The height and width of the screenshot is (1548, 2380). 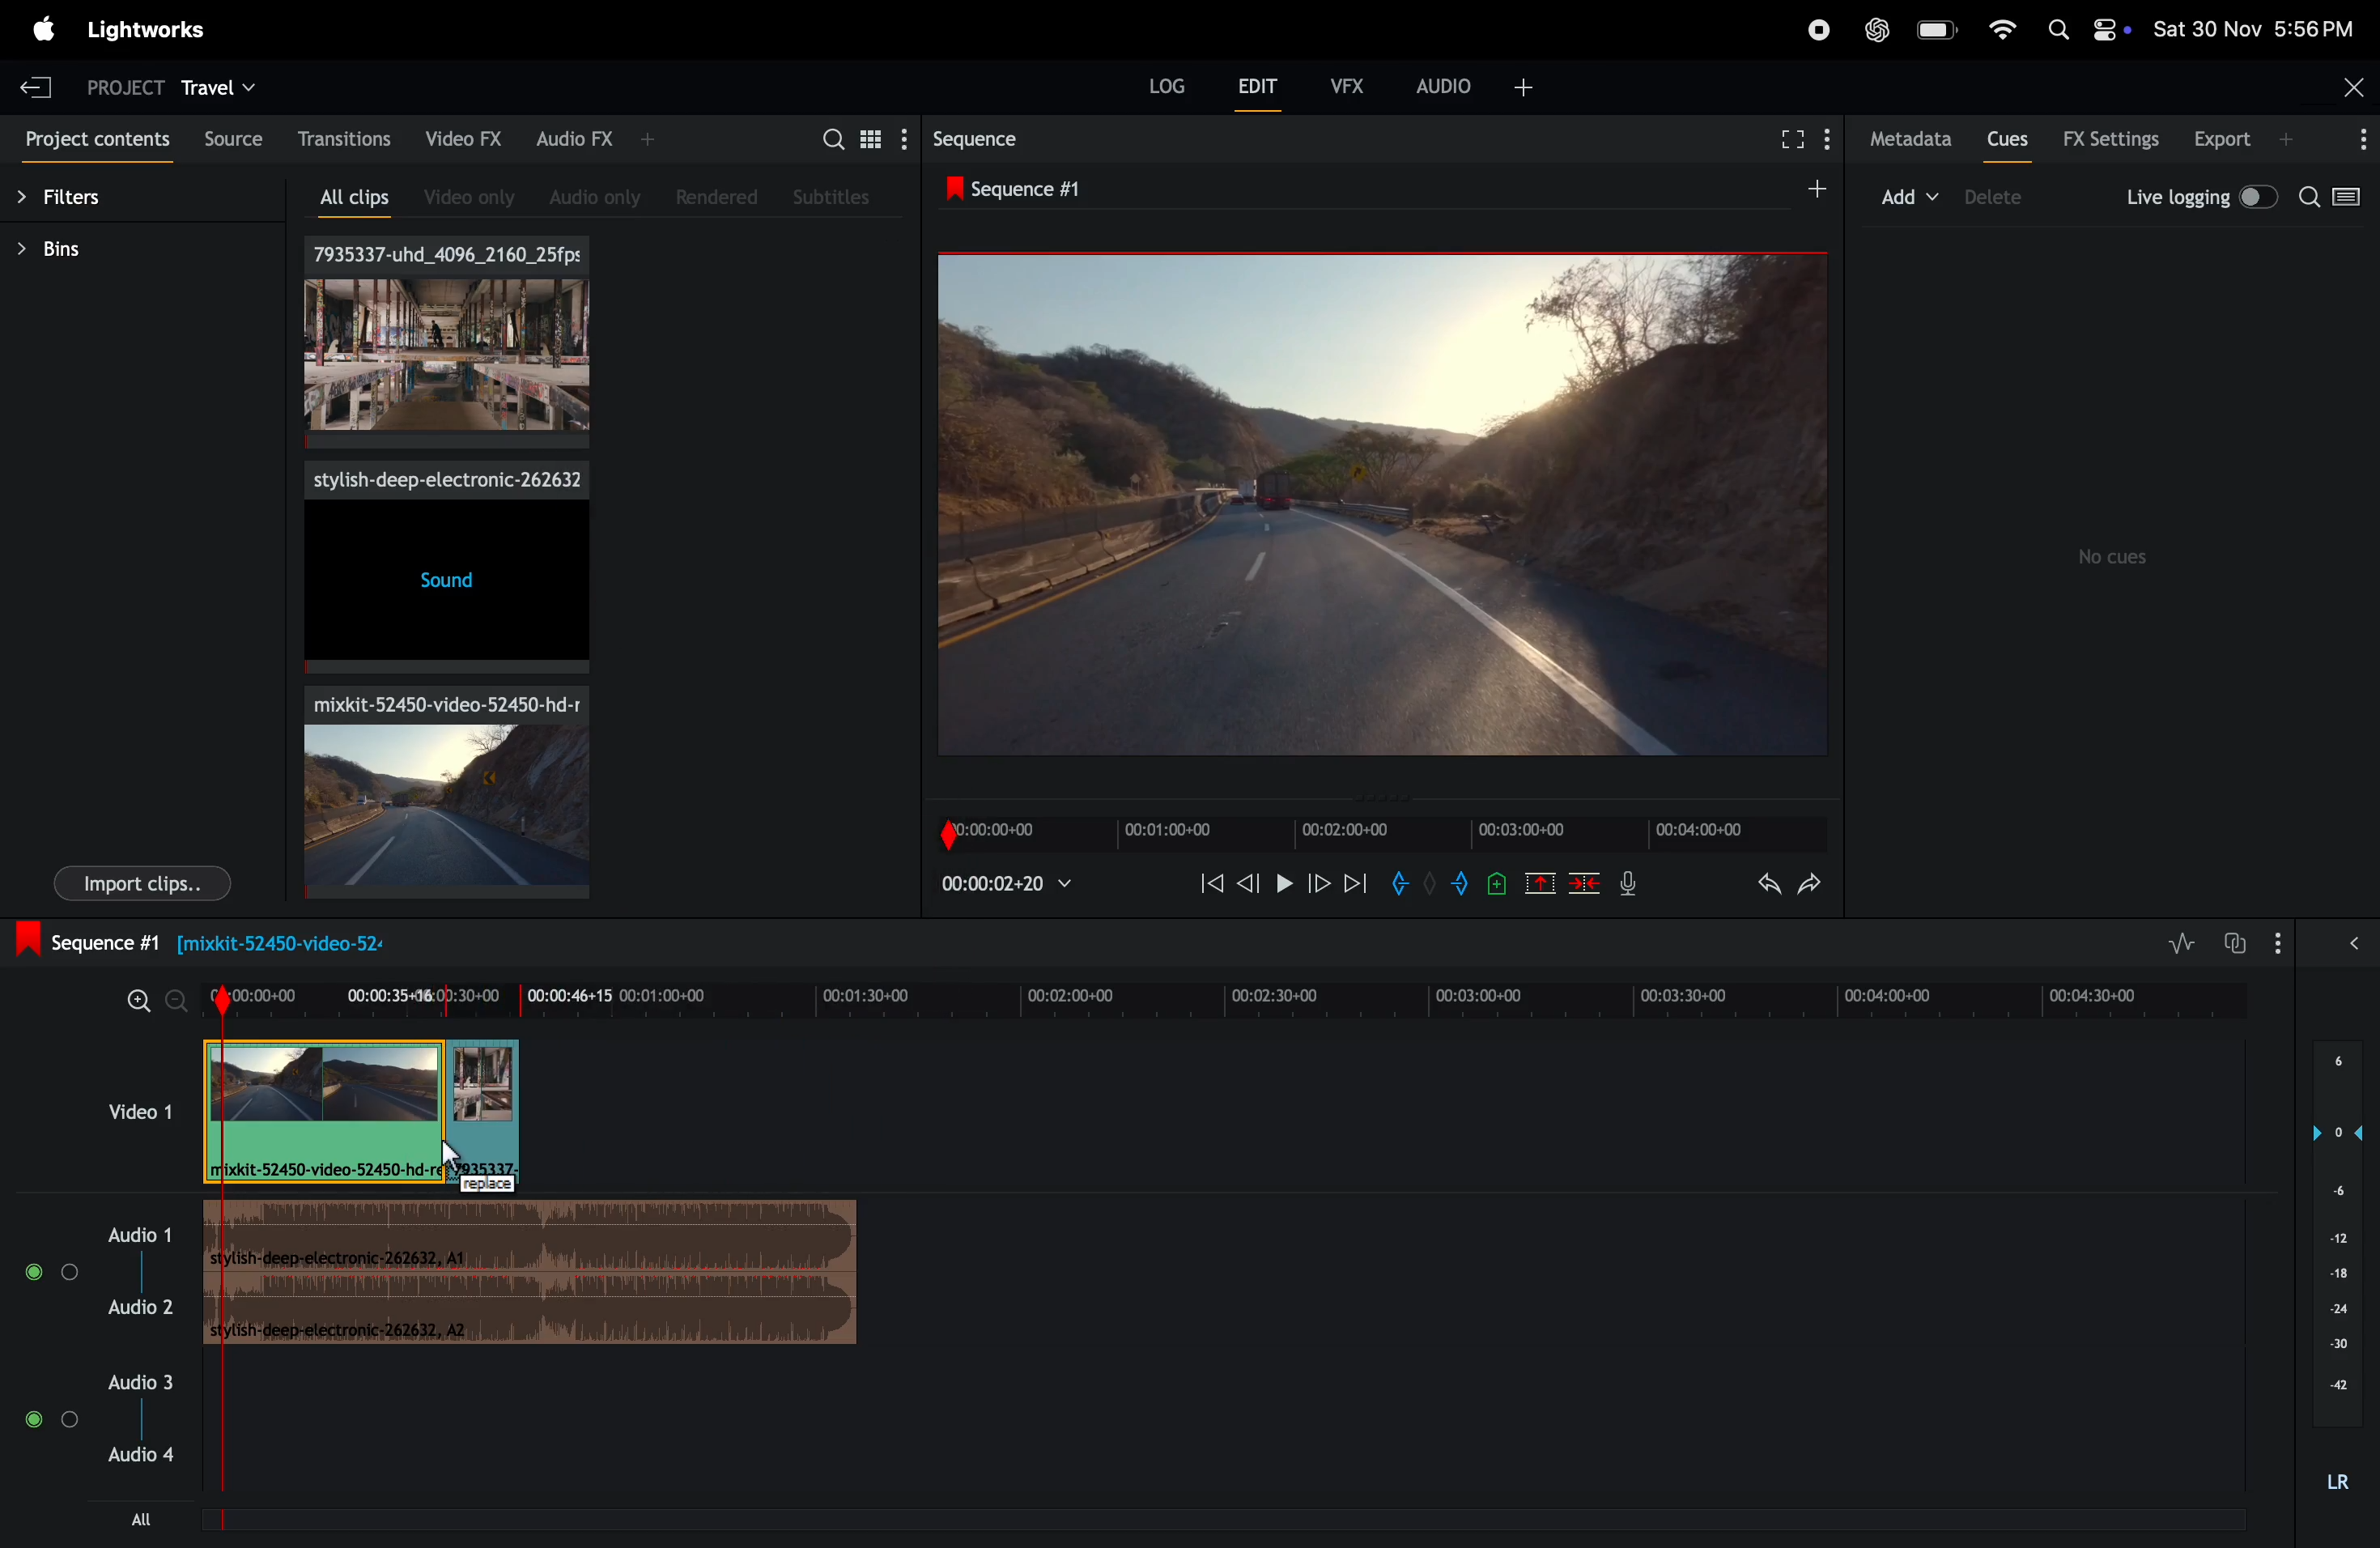 I want to click on record, so click(x=1808, y=28).